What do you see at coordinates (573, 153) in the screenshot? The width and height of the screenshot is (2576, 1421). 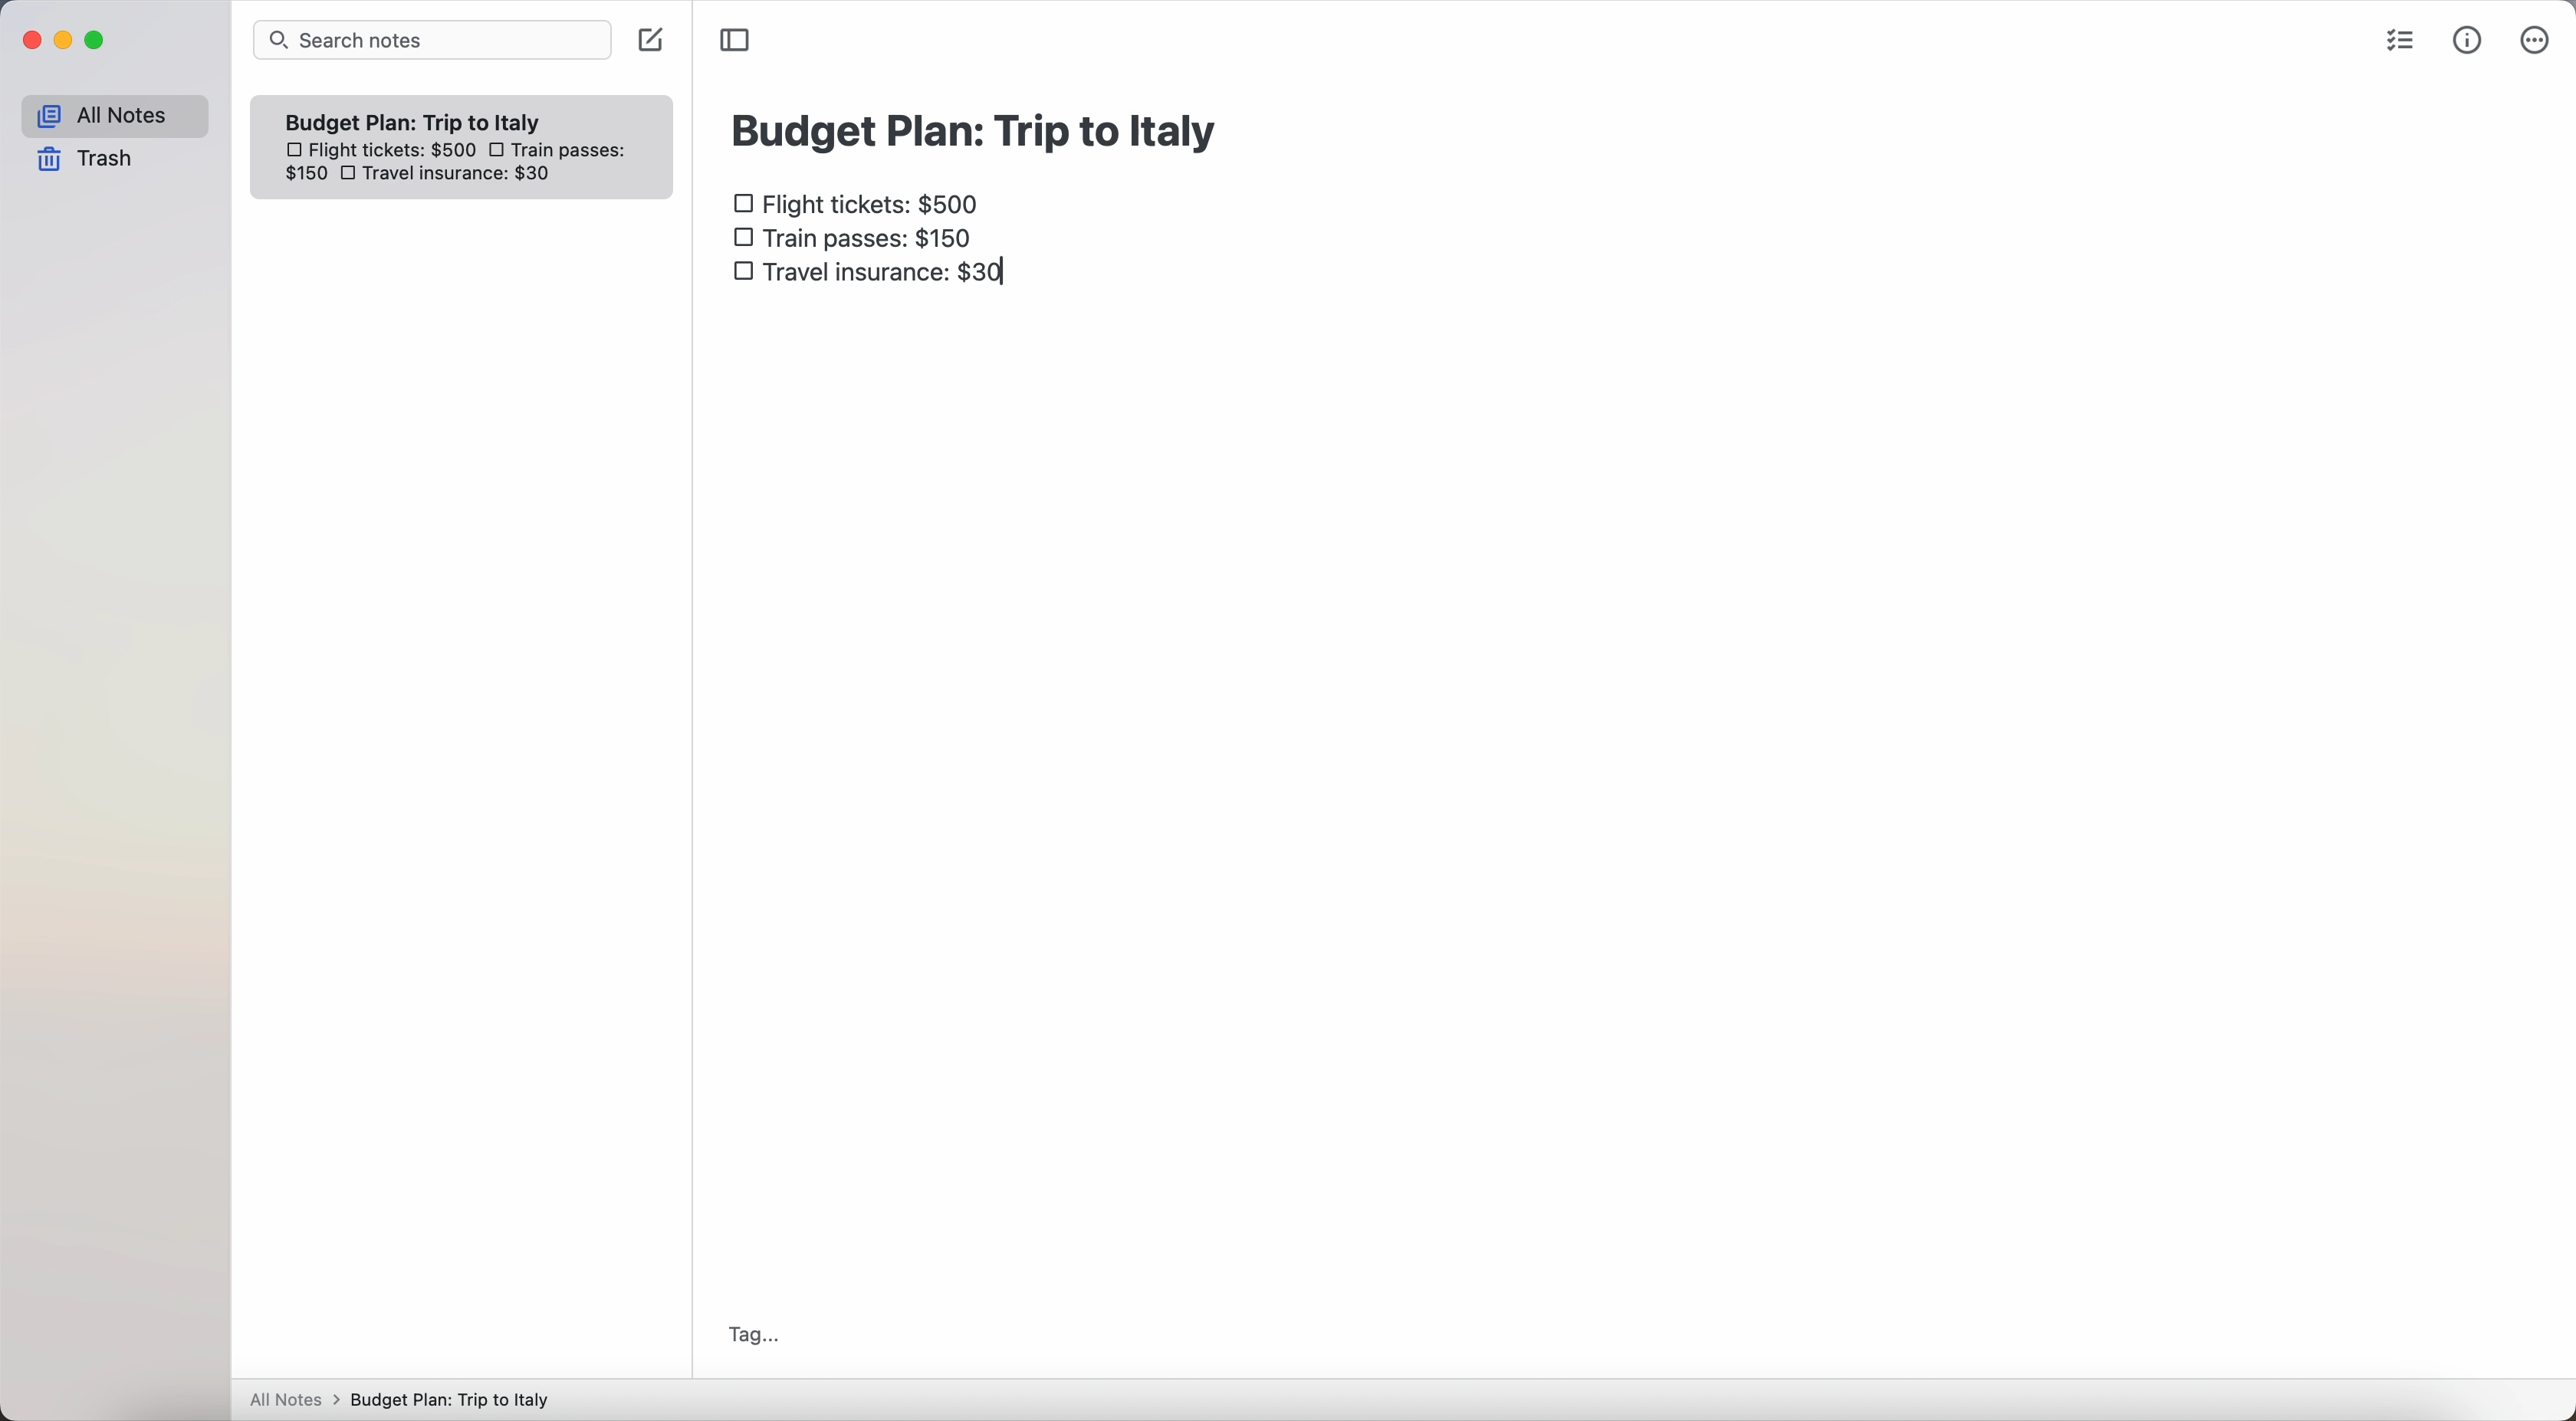 I see `train passes` at bounding box center [573, 153].